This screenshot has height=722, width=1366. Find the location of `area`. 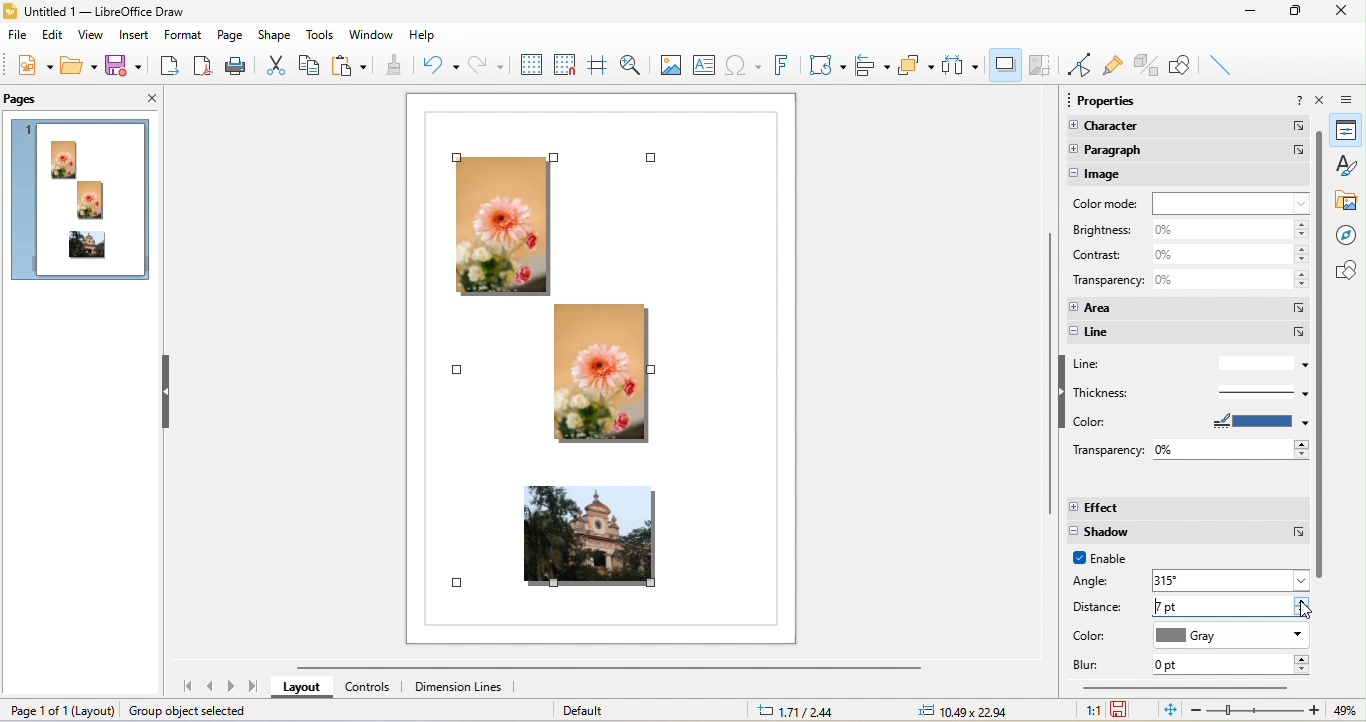

area is located at coordinates (1186, 306).